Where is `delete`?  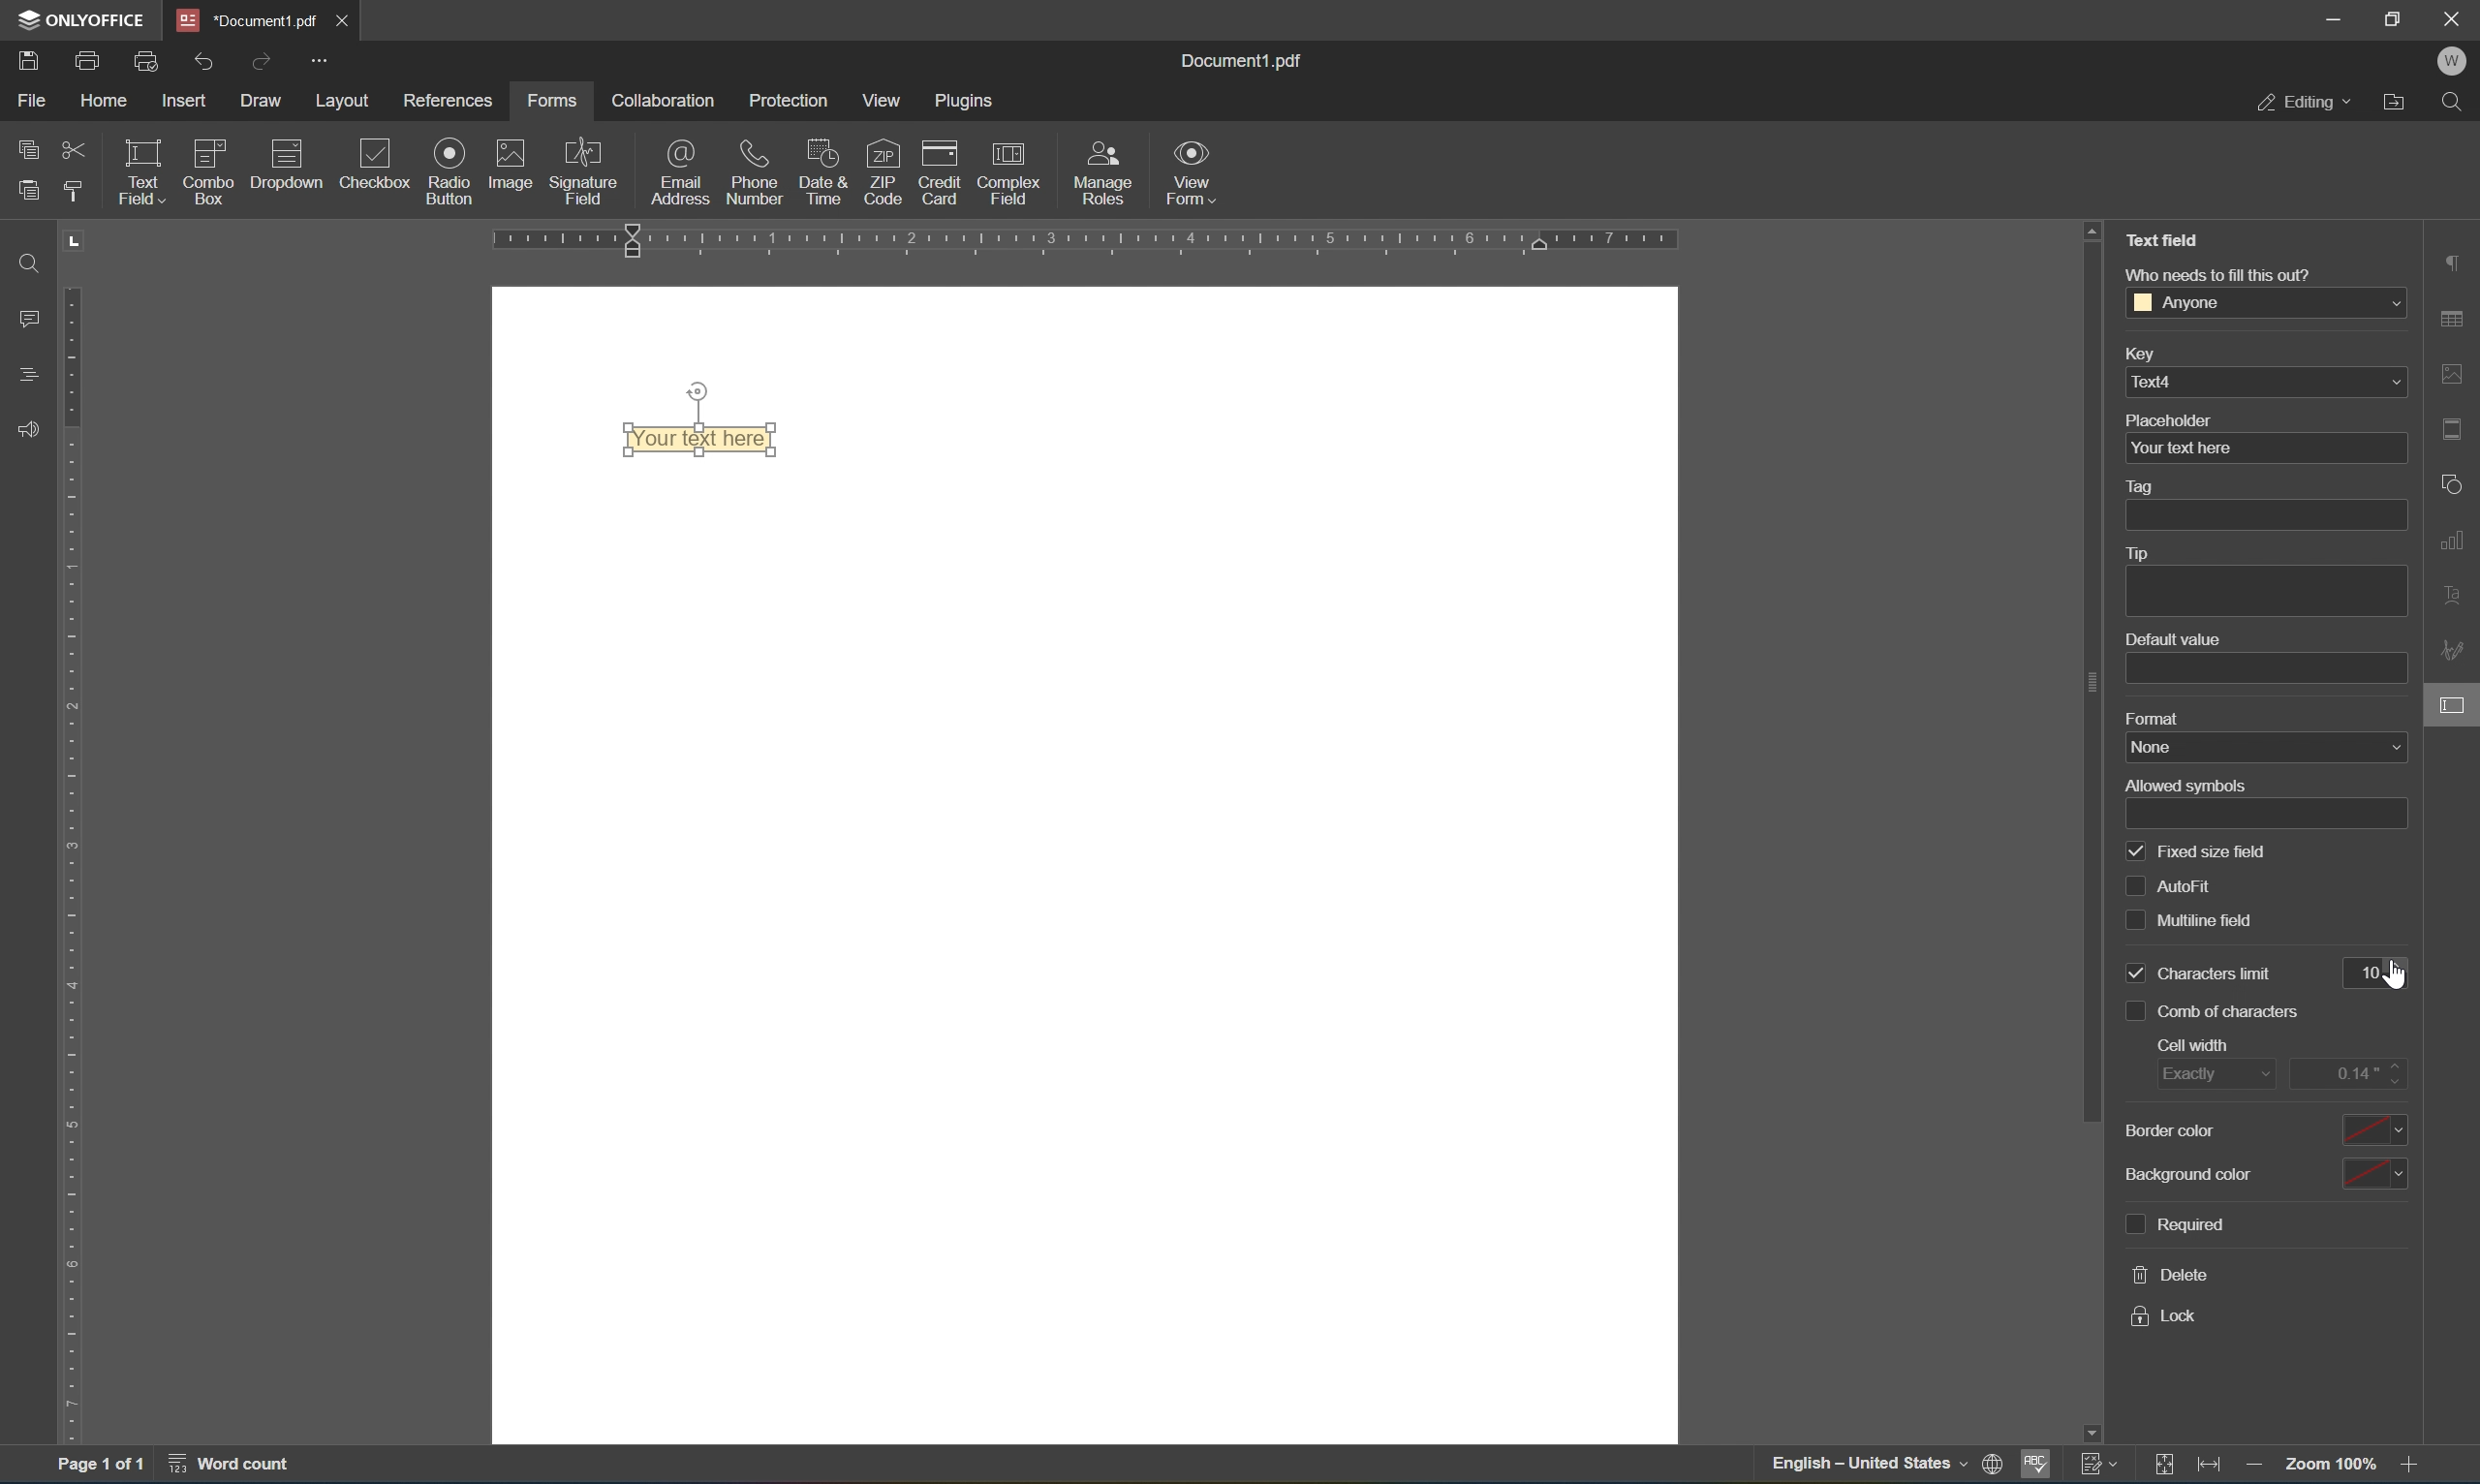 delete is located at coordinates (2173, 1276).